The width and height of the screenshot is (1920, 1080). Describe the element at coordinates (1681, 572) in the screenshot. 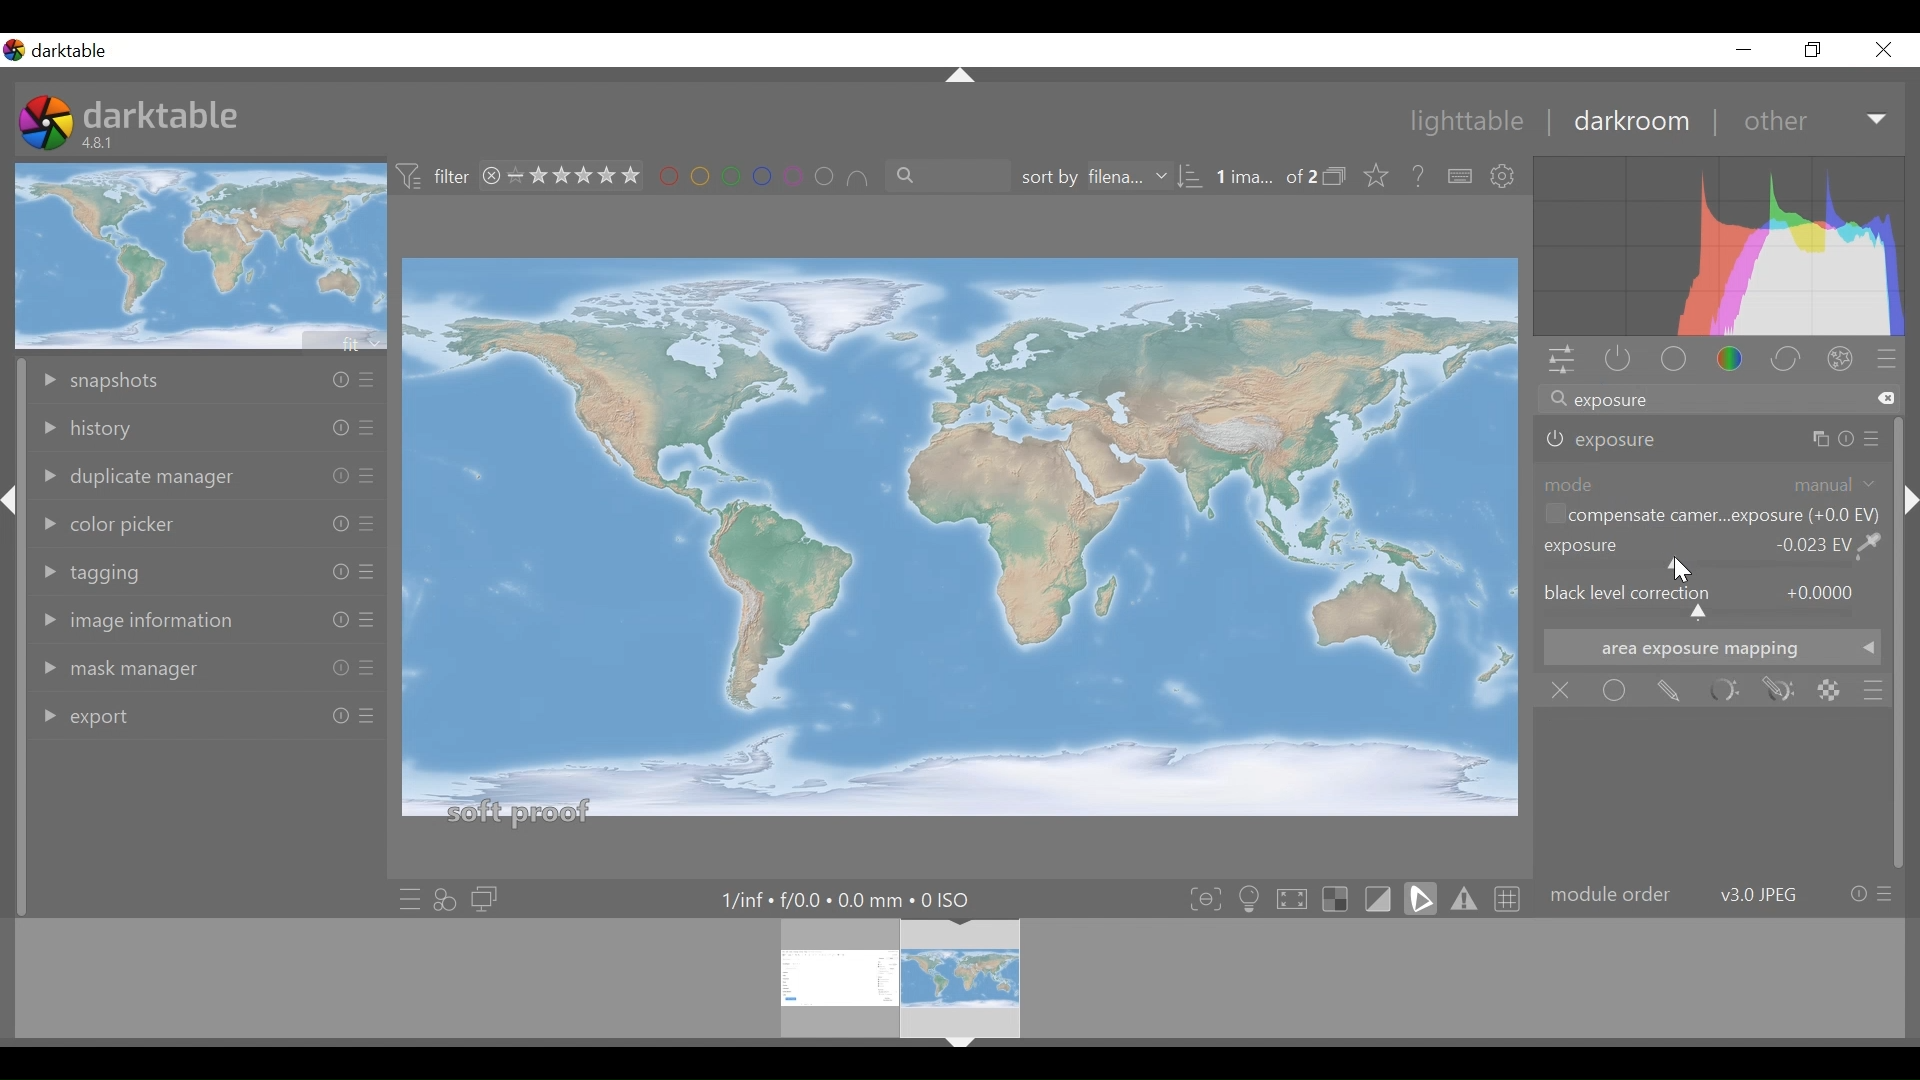

I see `Cursor` at that location.